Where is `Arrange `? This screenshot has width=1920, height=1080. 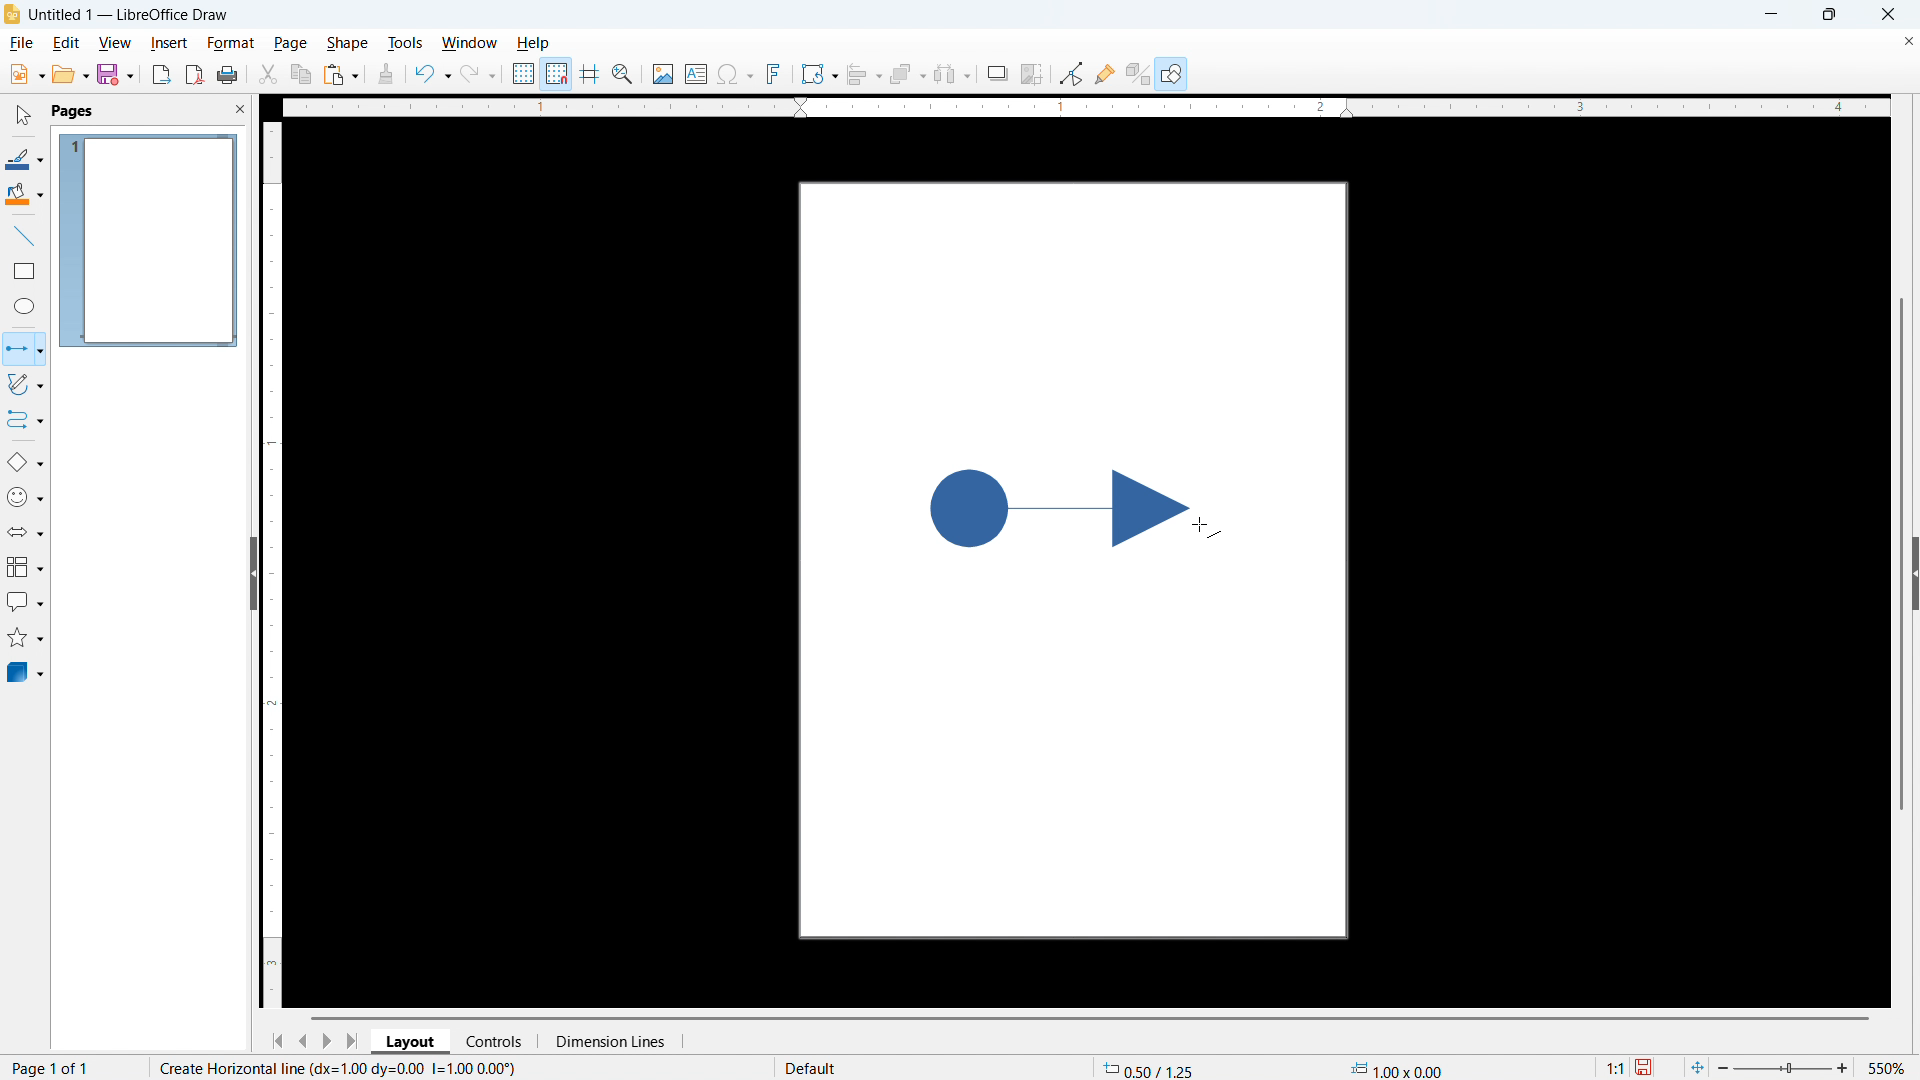
Arrange  is located at coordinates (909, 75).